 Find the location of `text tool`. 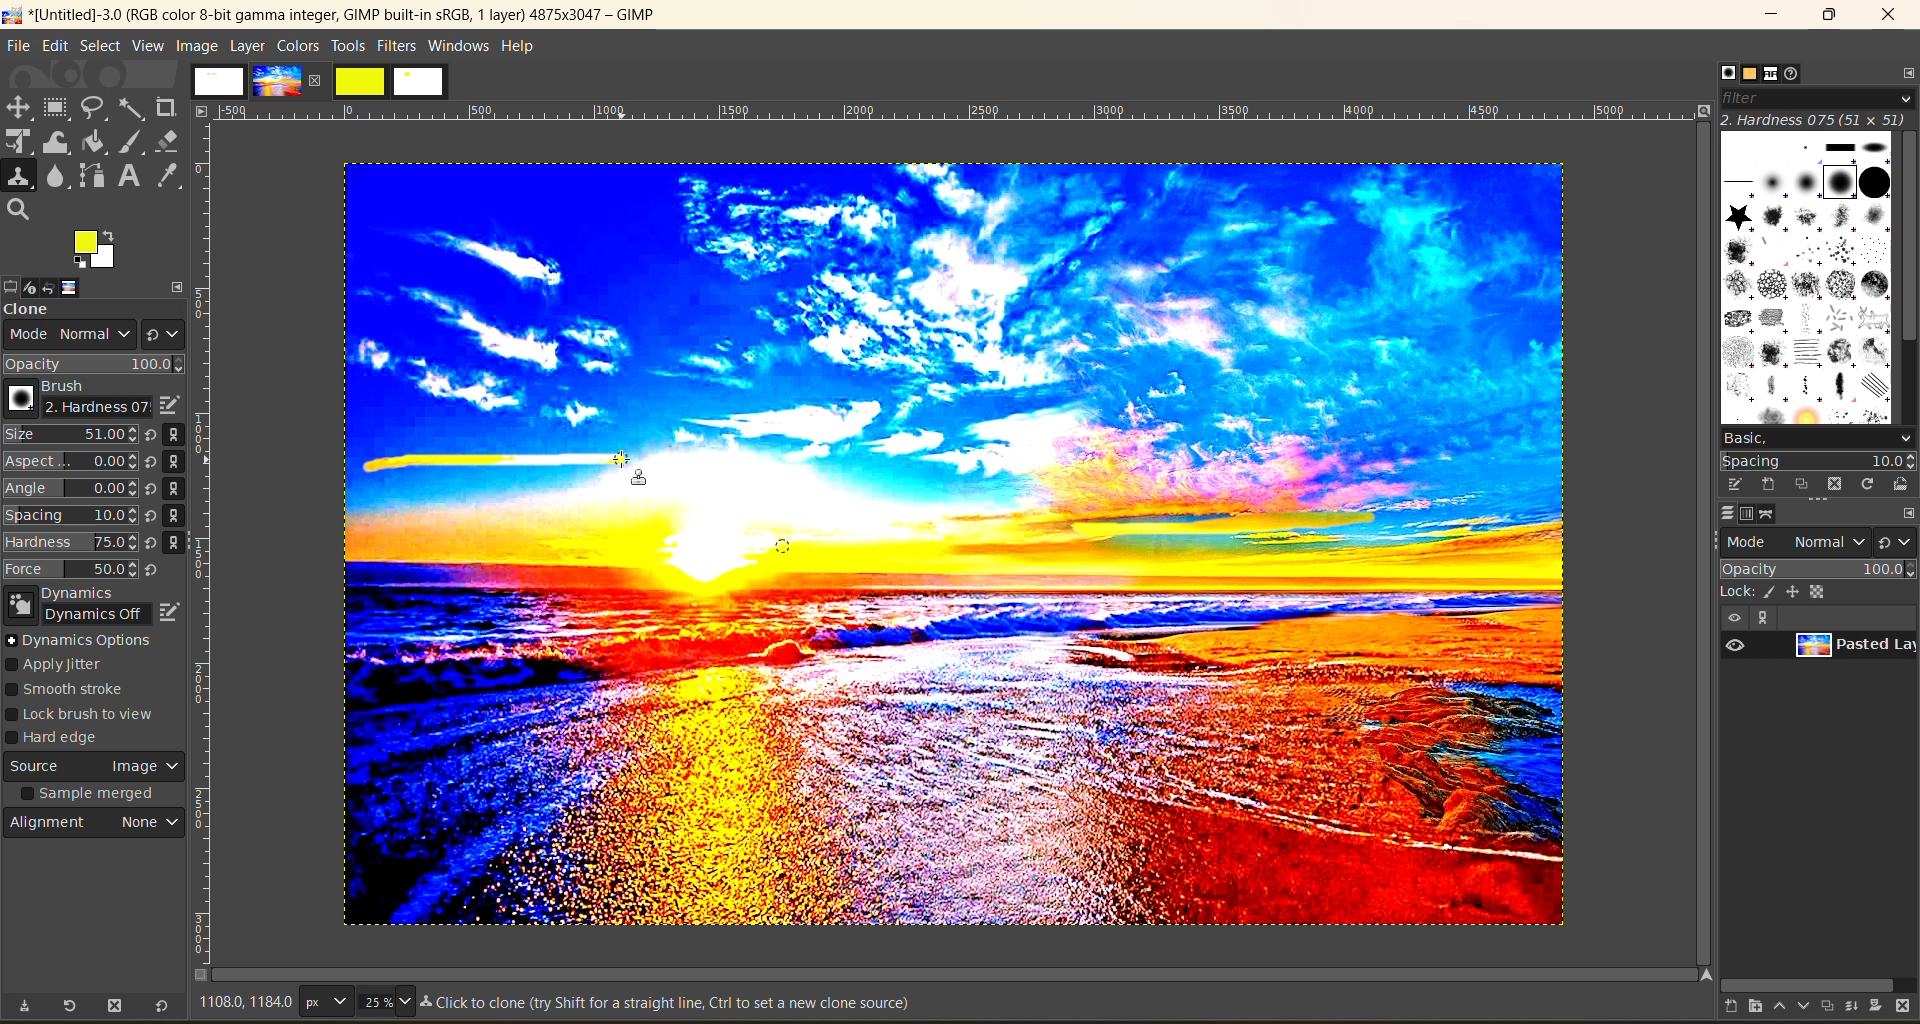

text tool is located at coordinates (131, 177).